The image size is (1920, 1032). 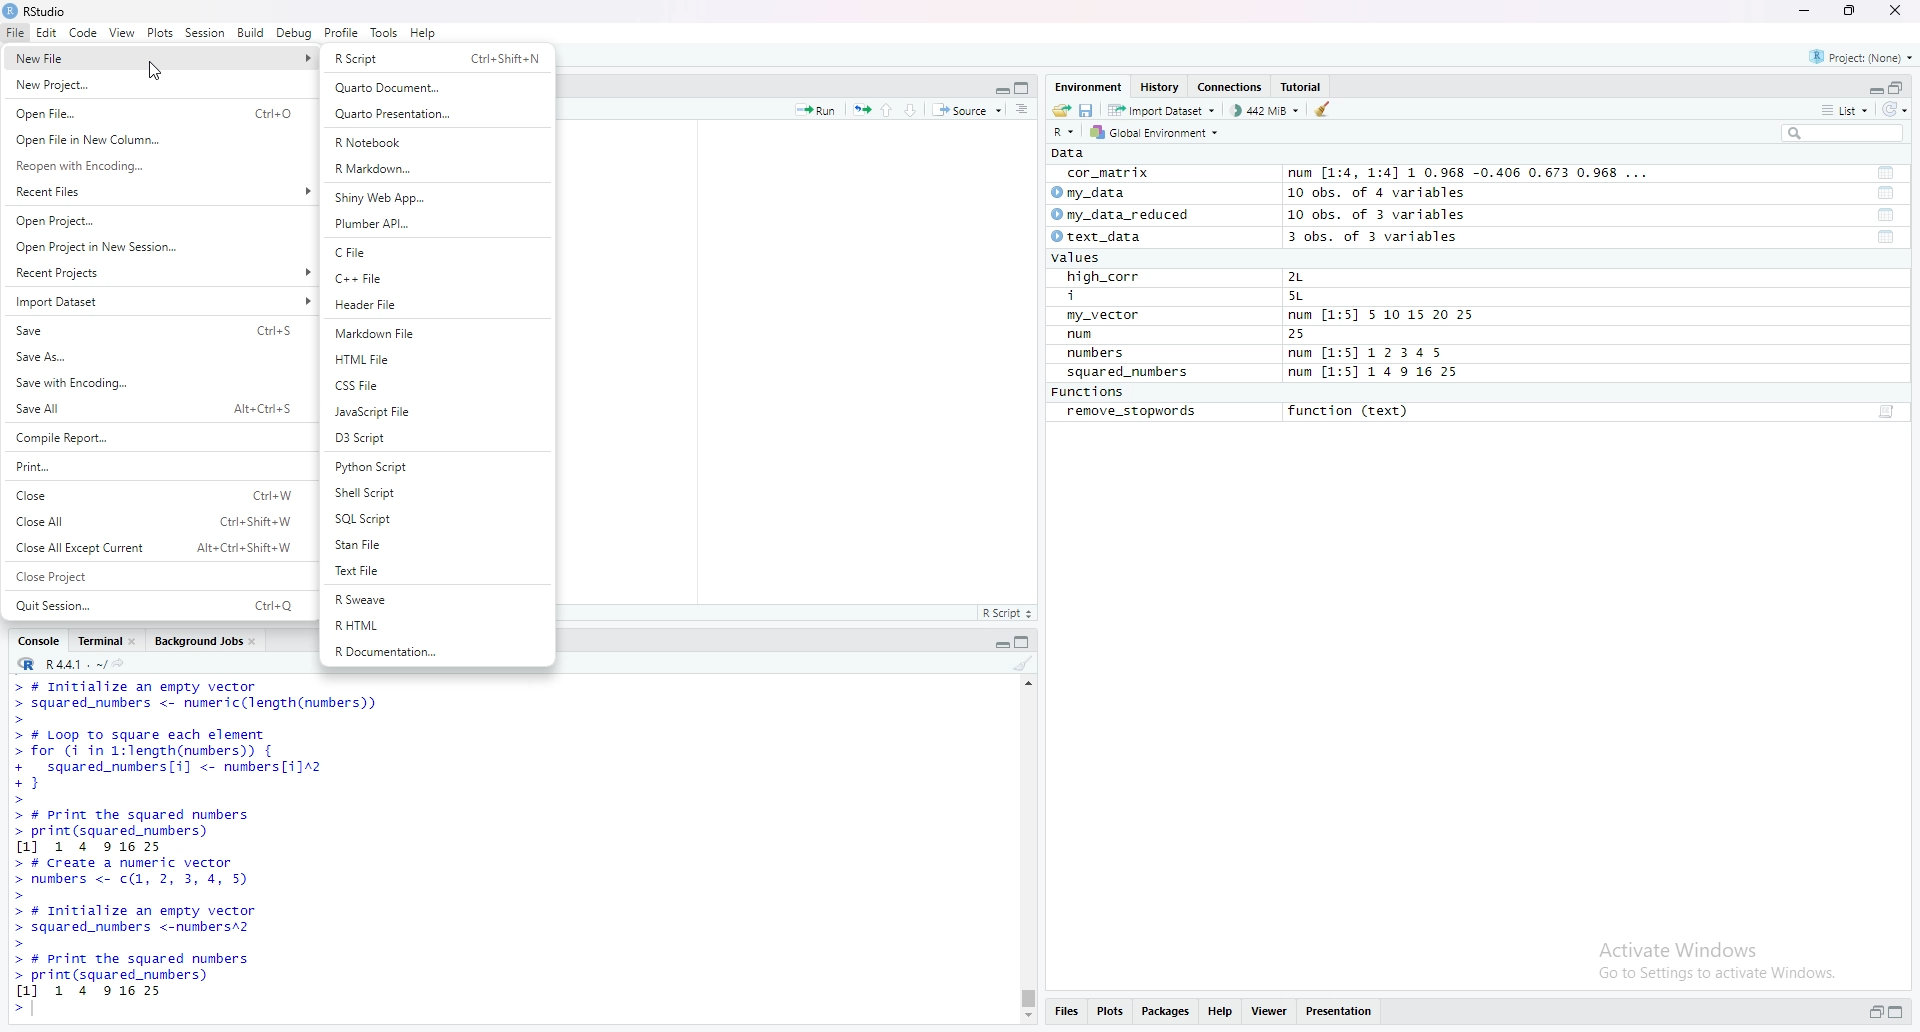 What do you see at coordinates (159, 32) in the screenshot?
I see `Plots` at bounding box center [159, 32].